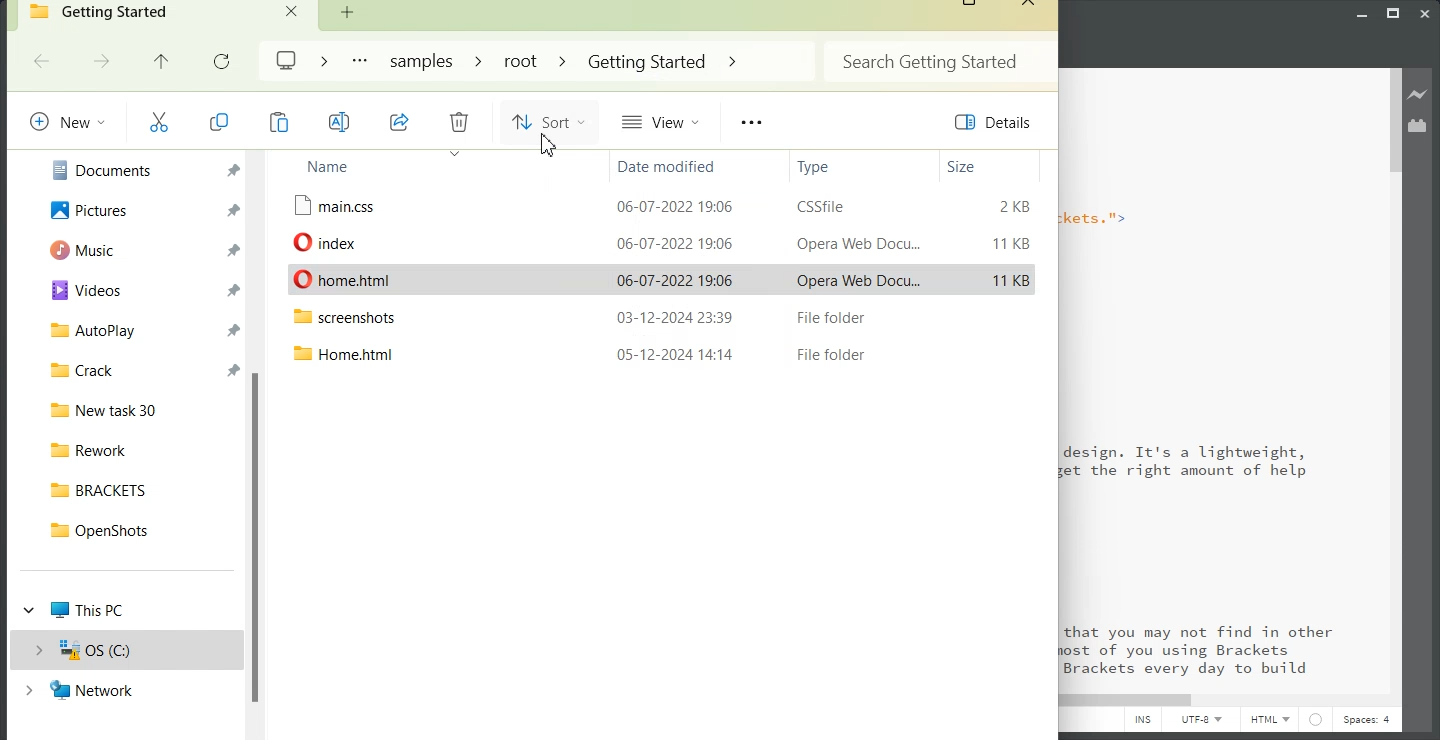 The height and width of the screenshot is (740, 1440). I want to click on Go forward, so click(102, 61).